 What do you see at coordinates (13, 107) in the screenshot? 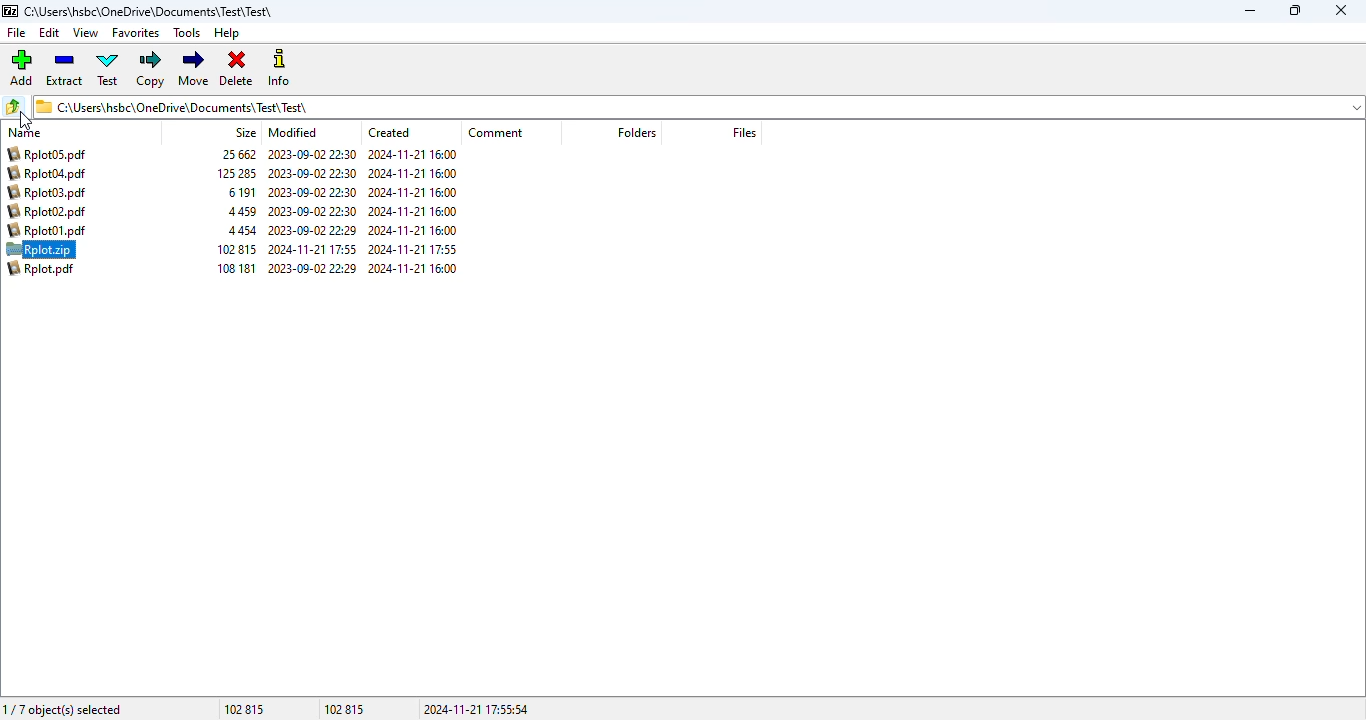
I see `browse folders` at bounding box center [13, 107].